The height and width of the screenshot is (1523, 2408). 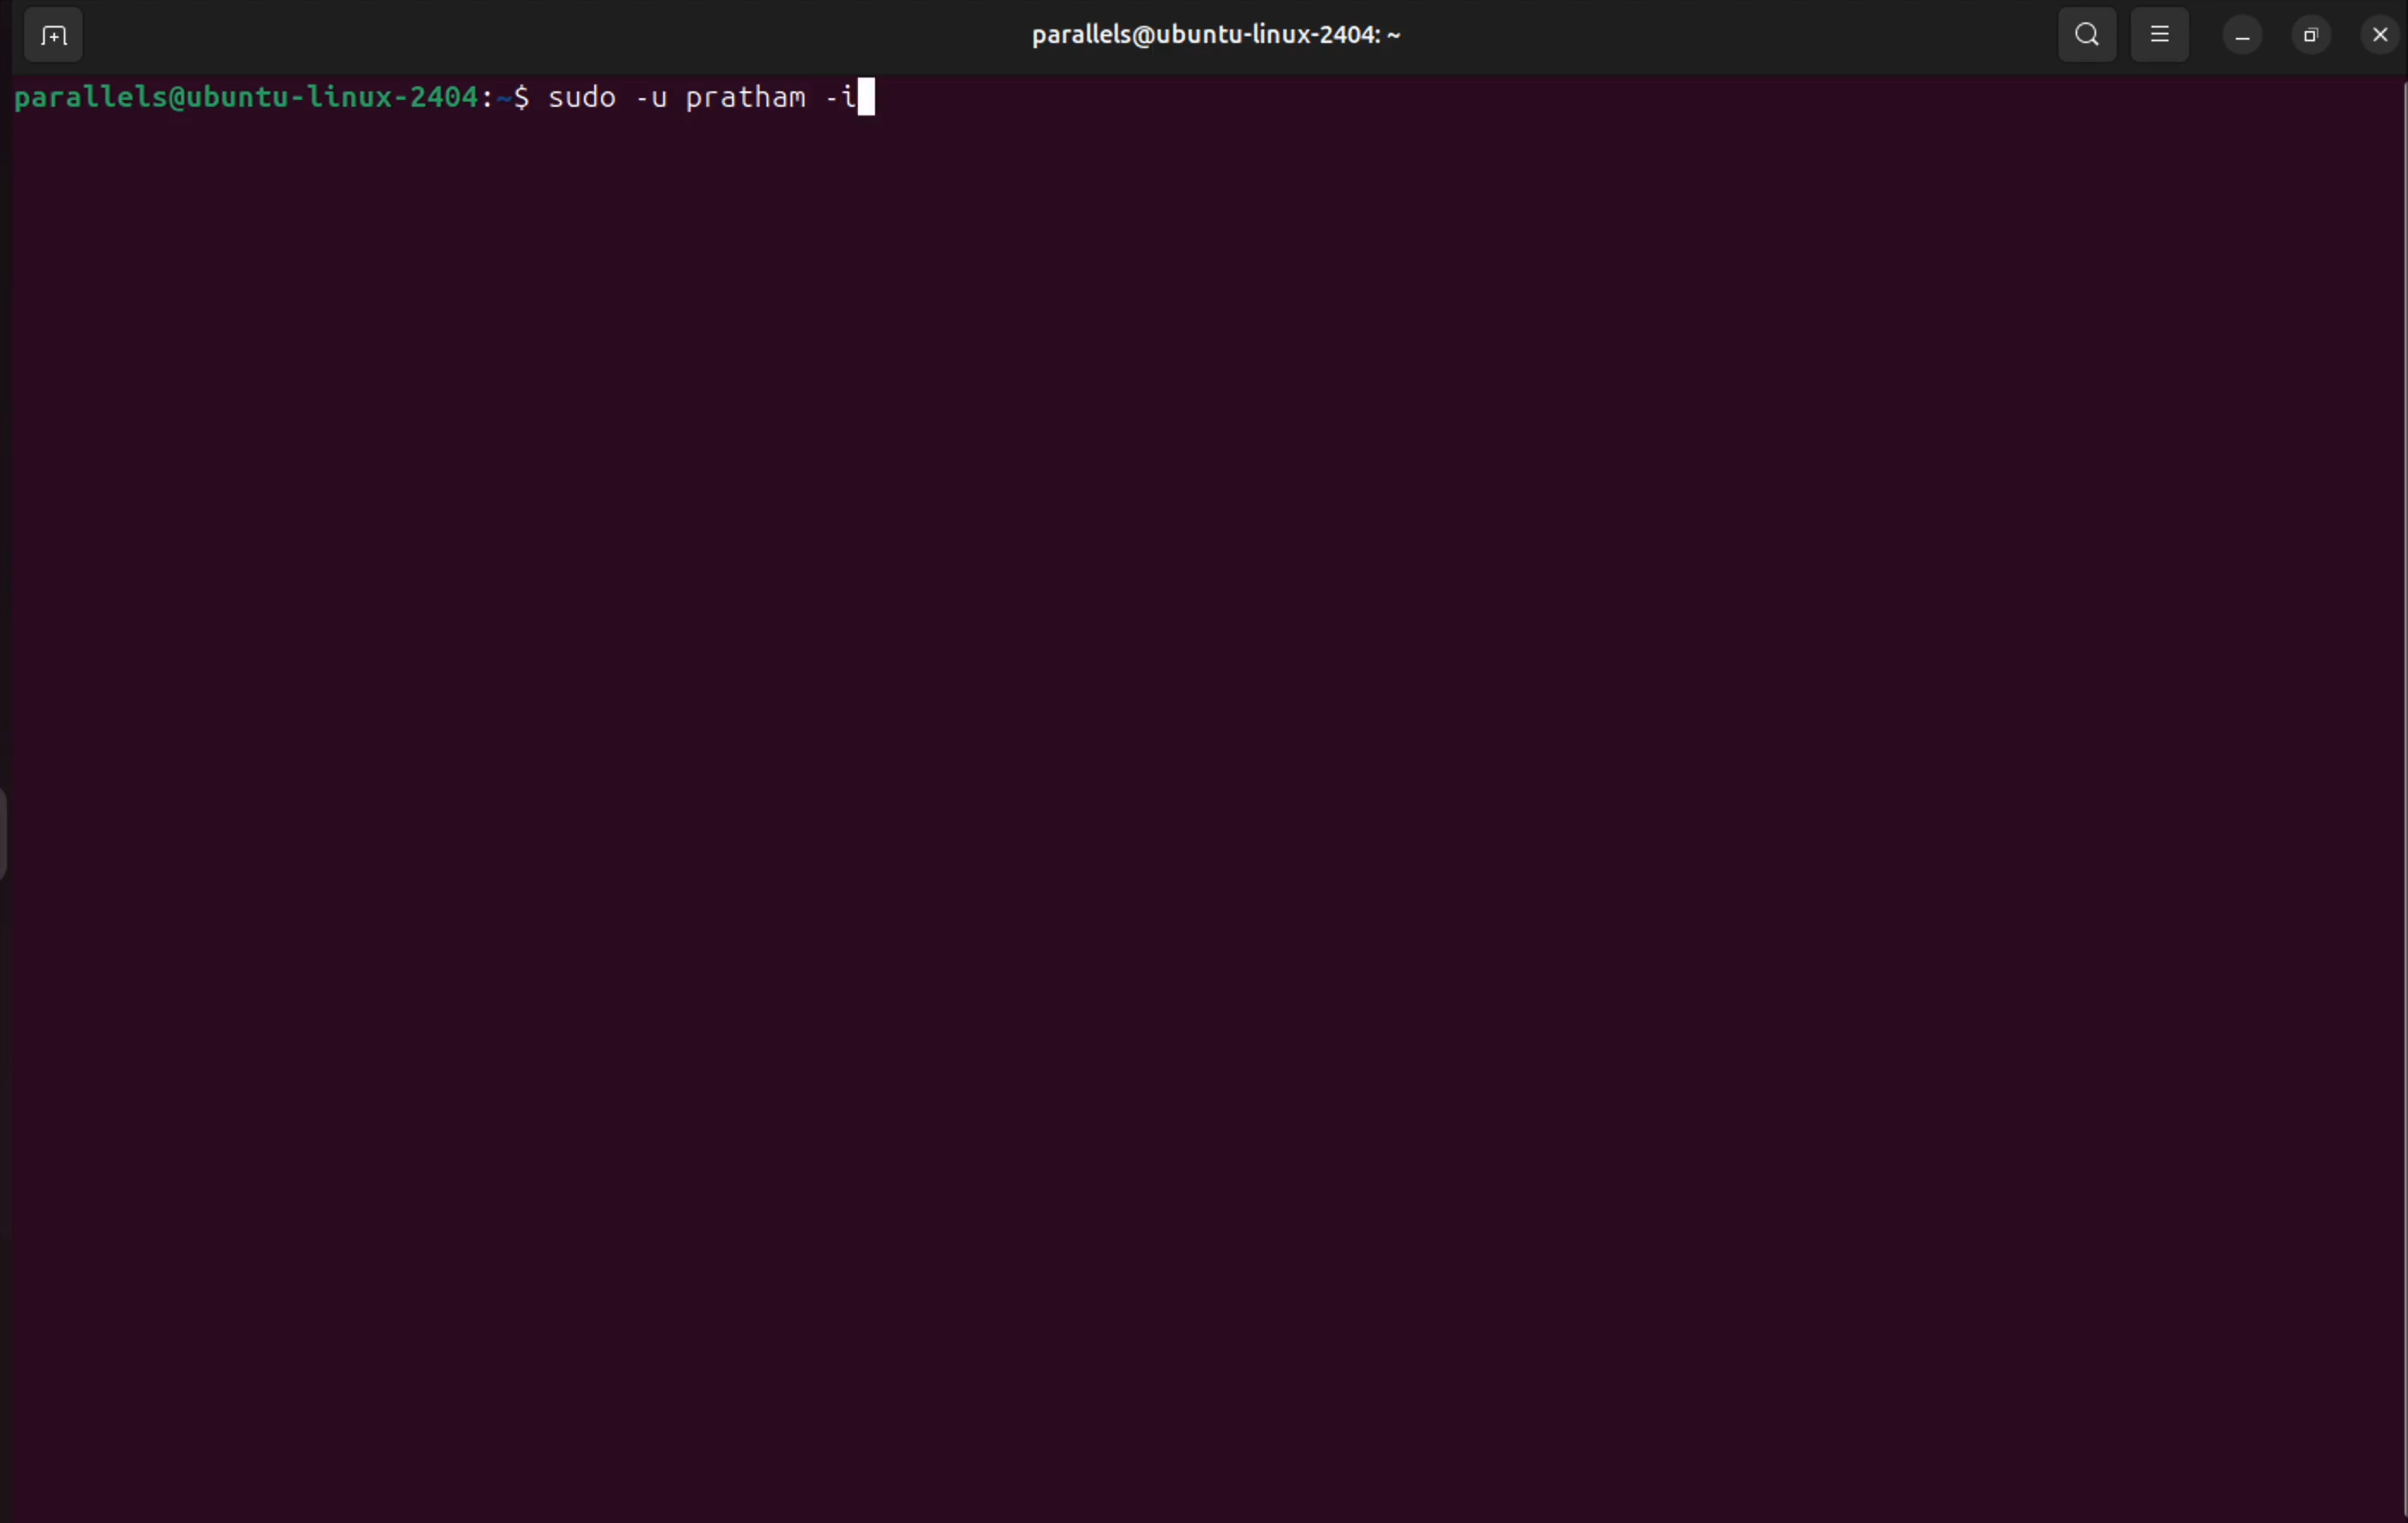 I want to click on parallels username, so click(x=1212, y=37).